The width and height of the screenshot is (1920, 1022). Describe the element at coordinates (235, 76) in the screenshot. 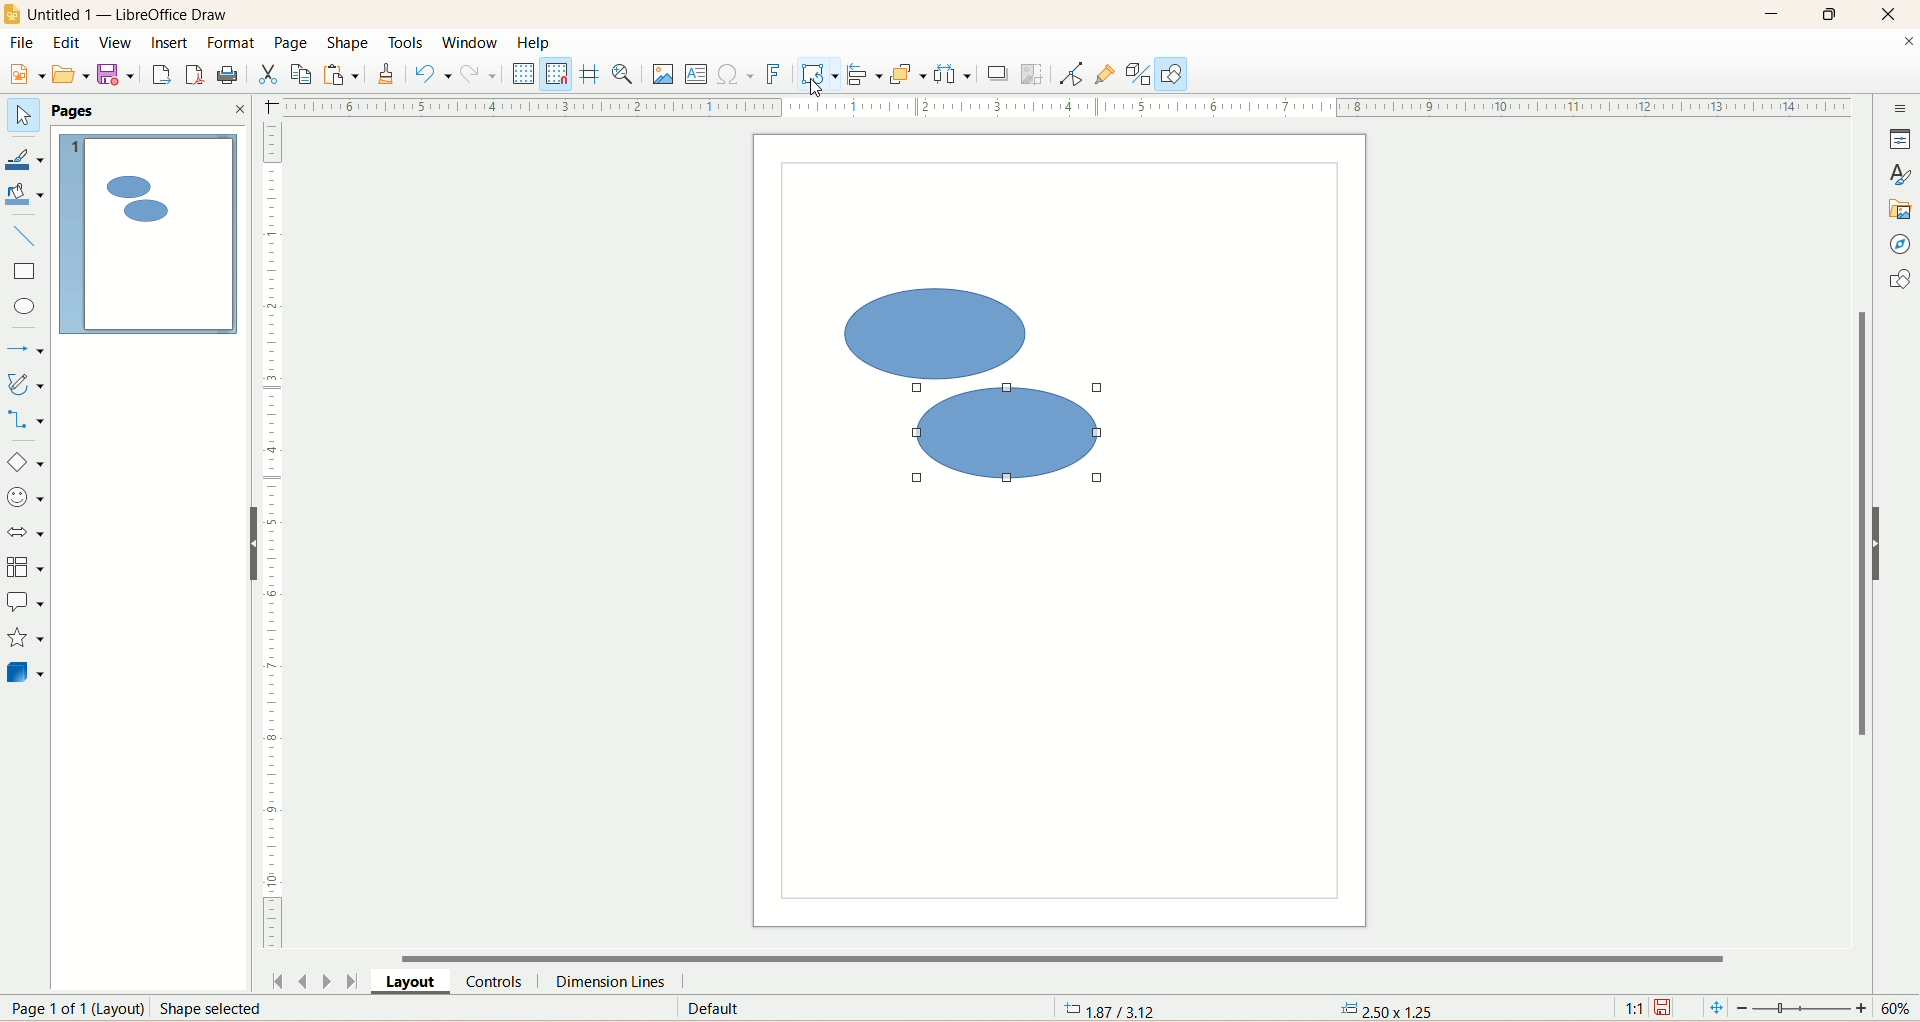

I see `print` at that location.